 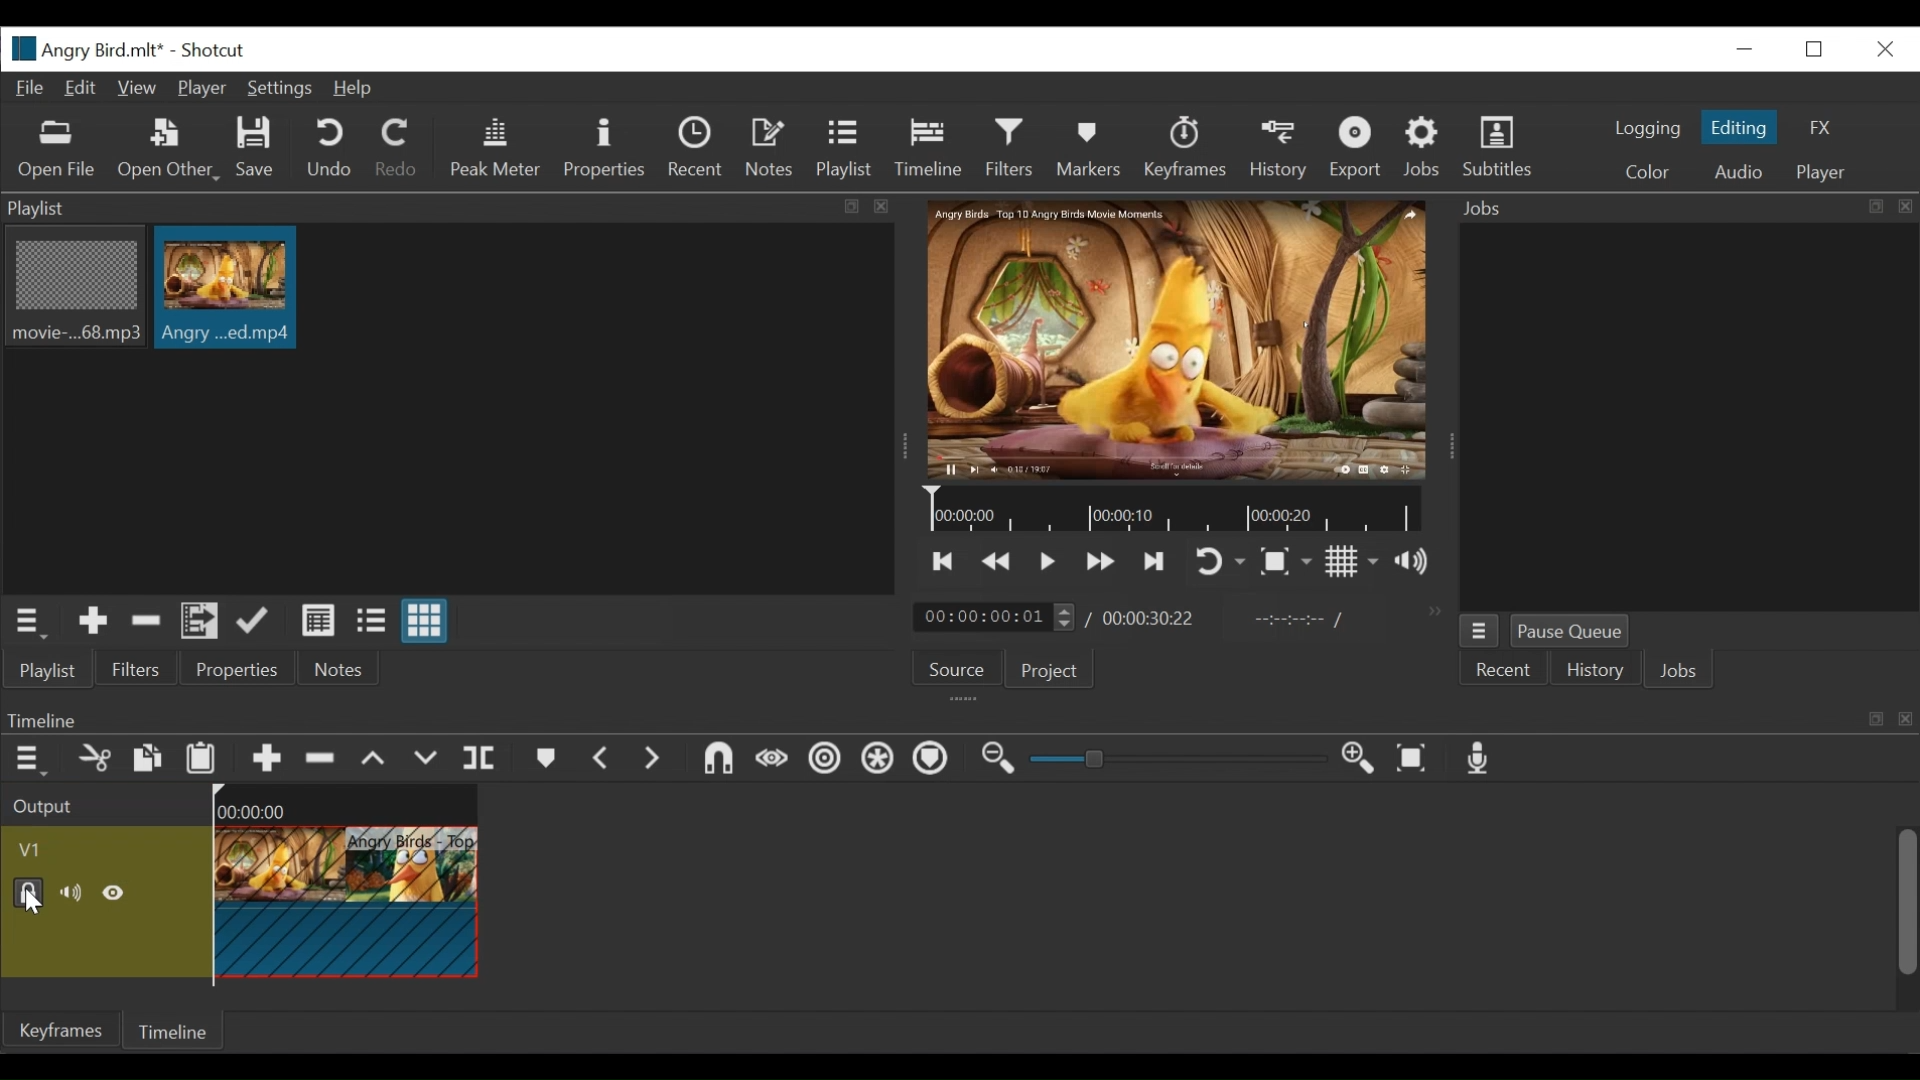 What do you see at coordinates (1312, 619) in the screenshot?
I see `in point` at bounding box center [1312, 619].